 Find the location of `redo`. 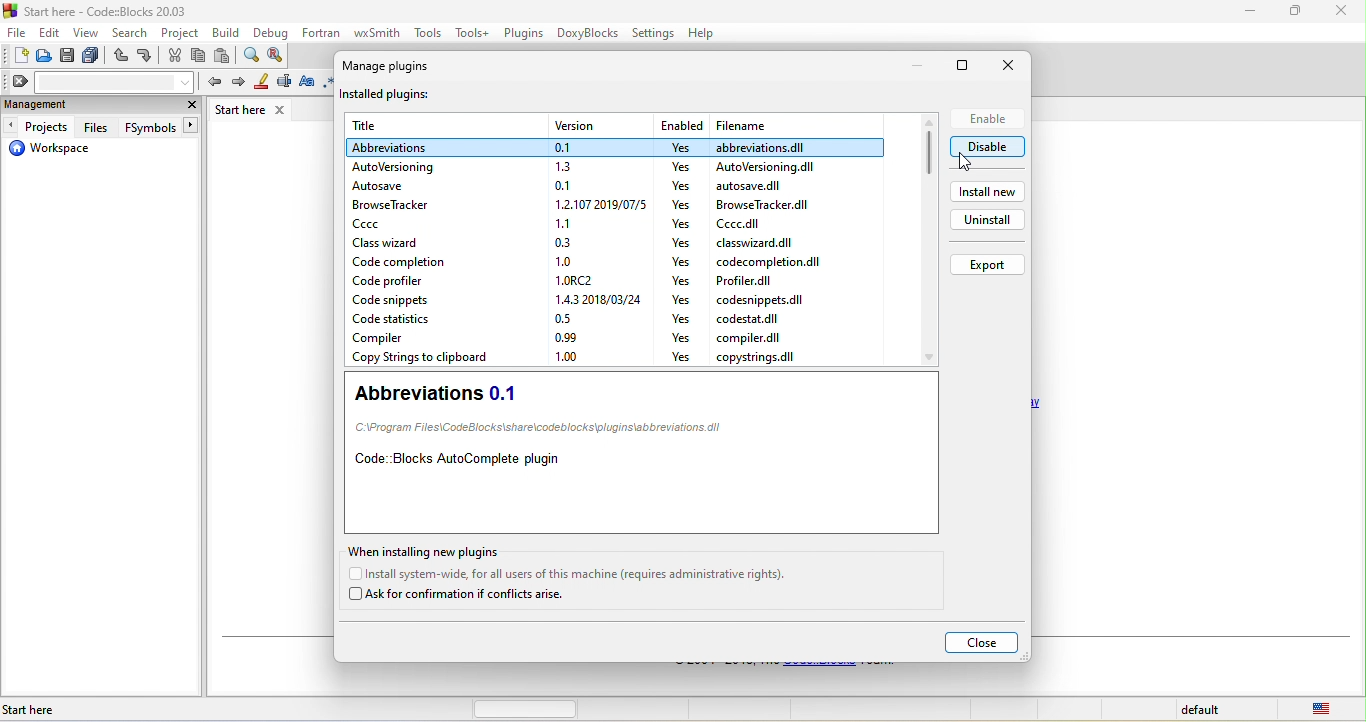

redo is located at coordinates (144, 56).